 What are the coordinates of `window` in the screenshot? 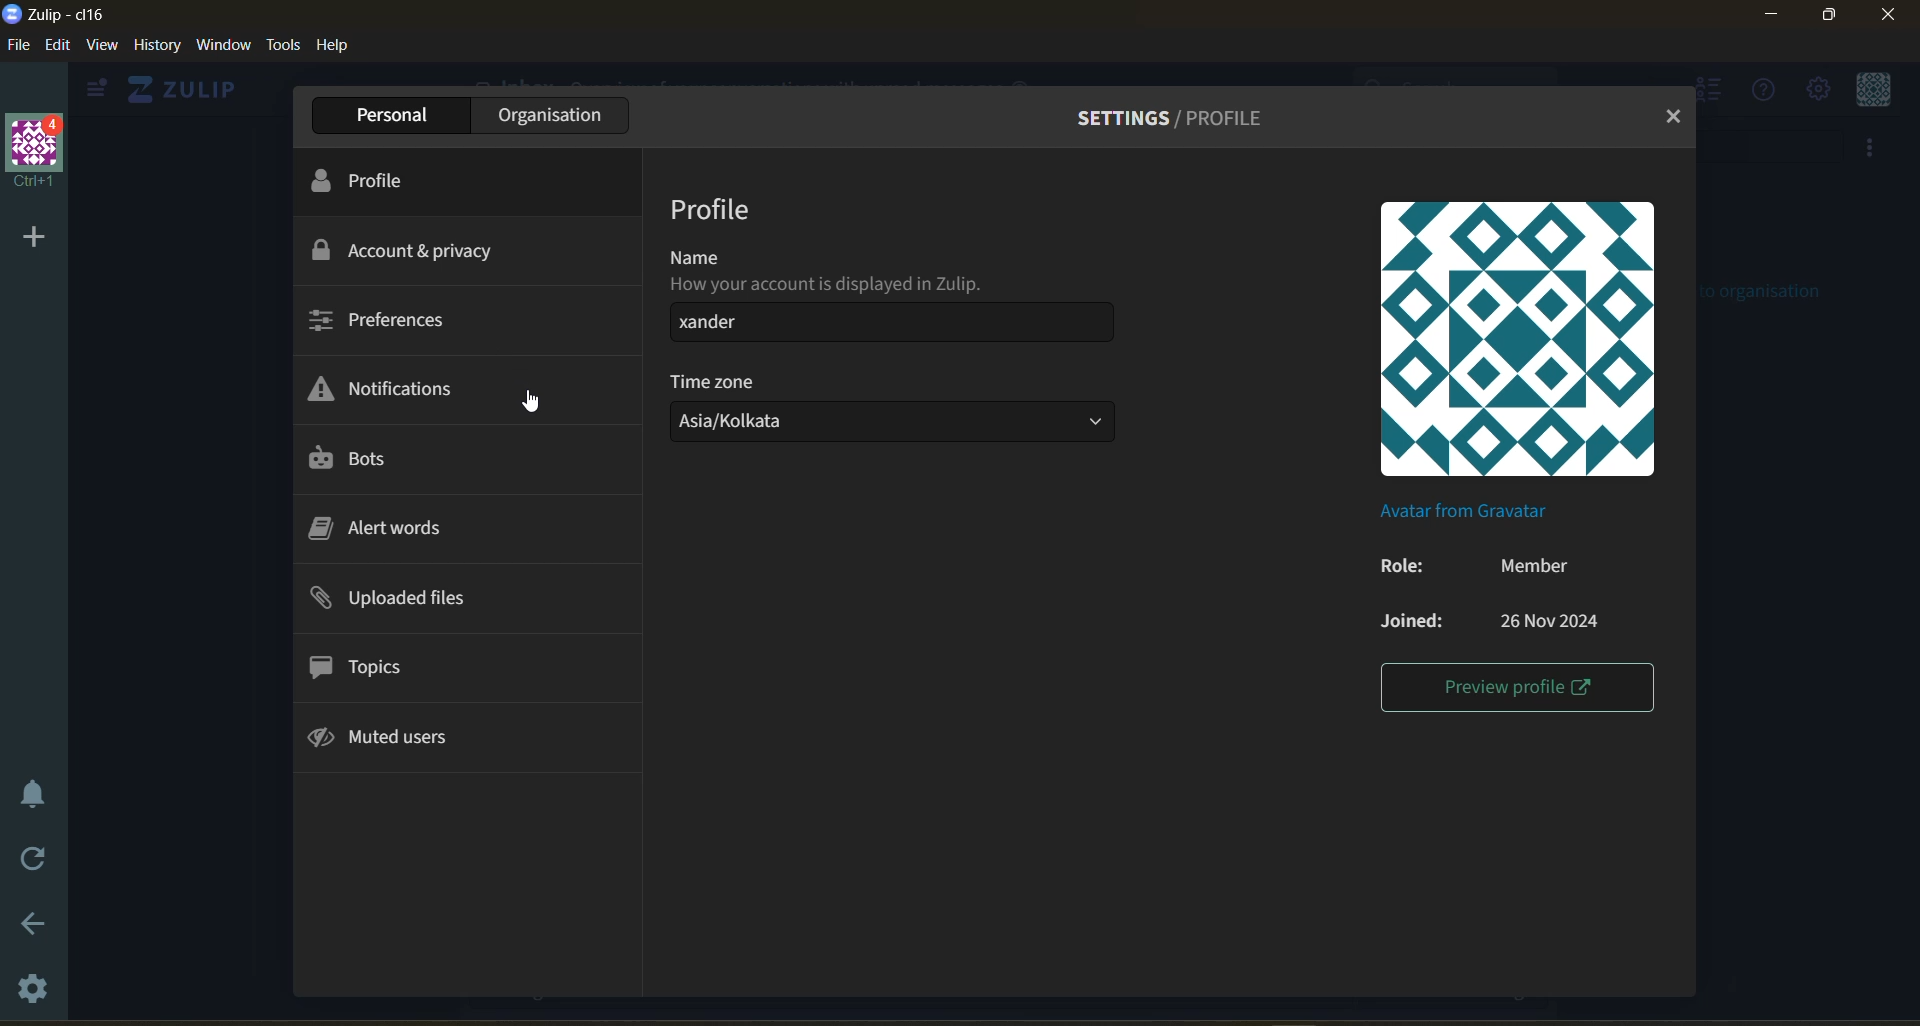 It's located at (228, 46).